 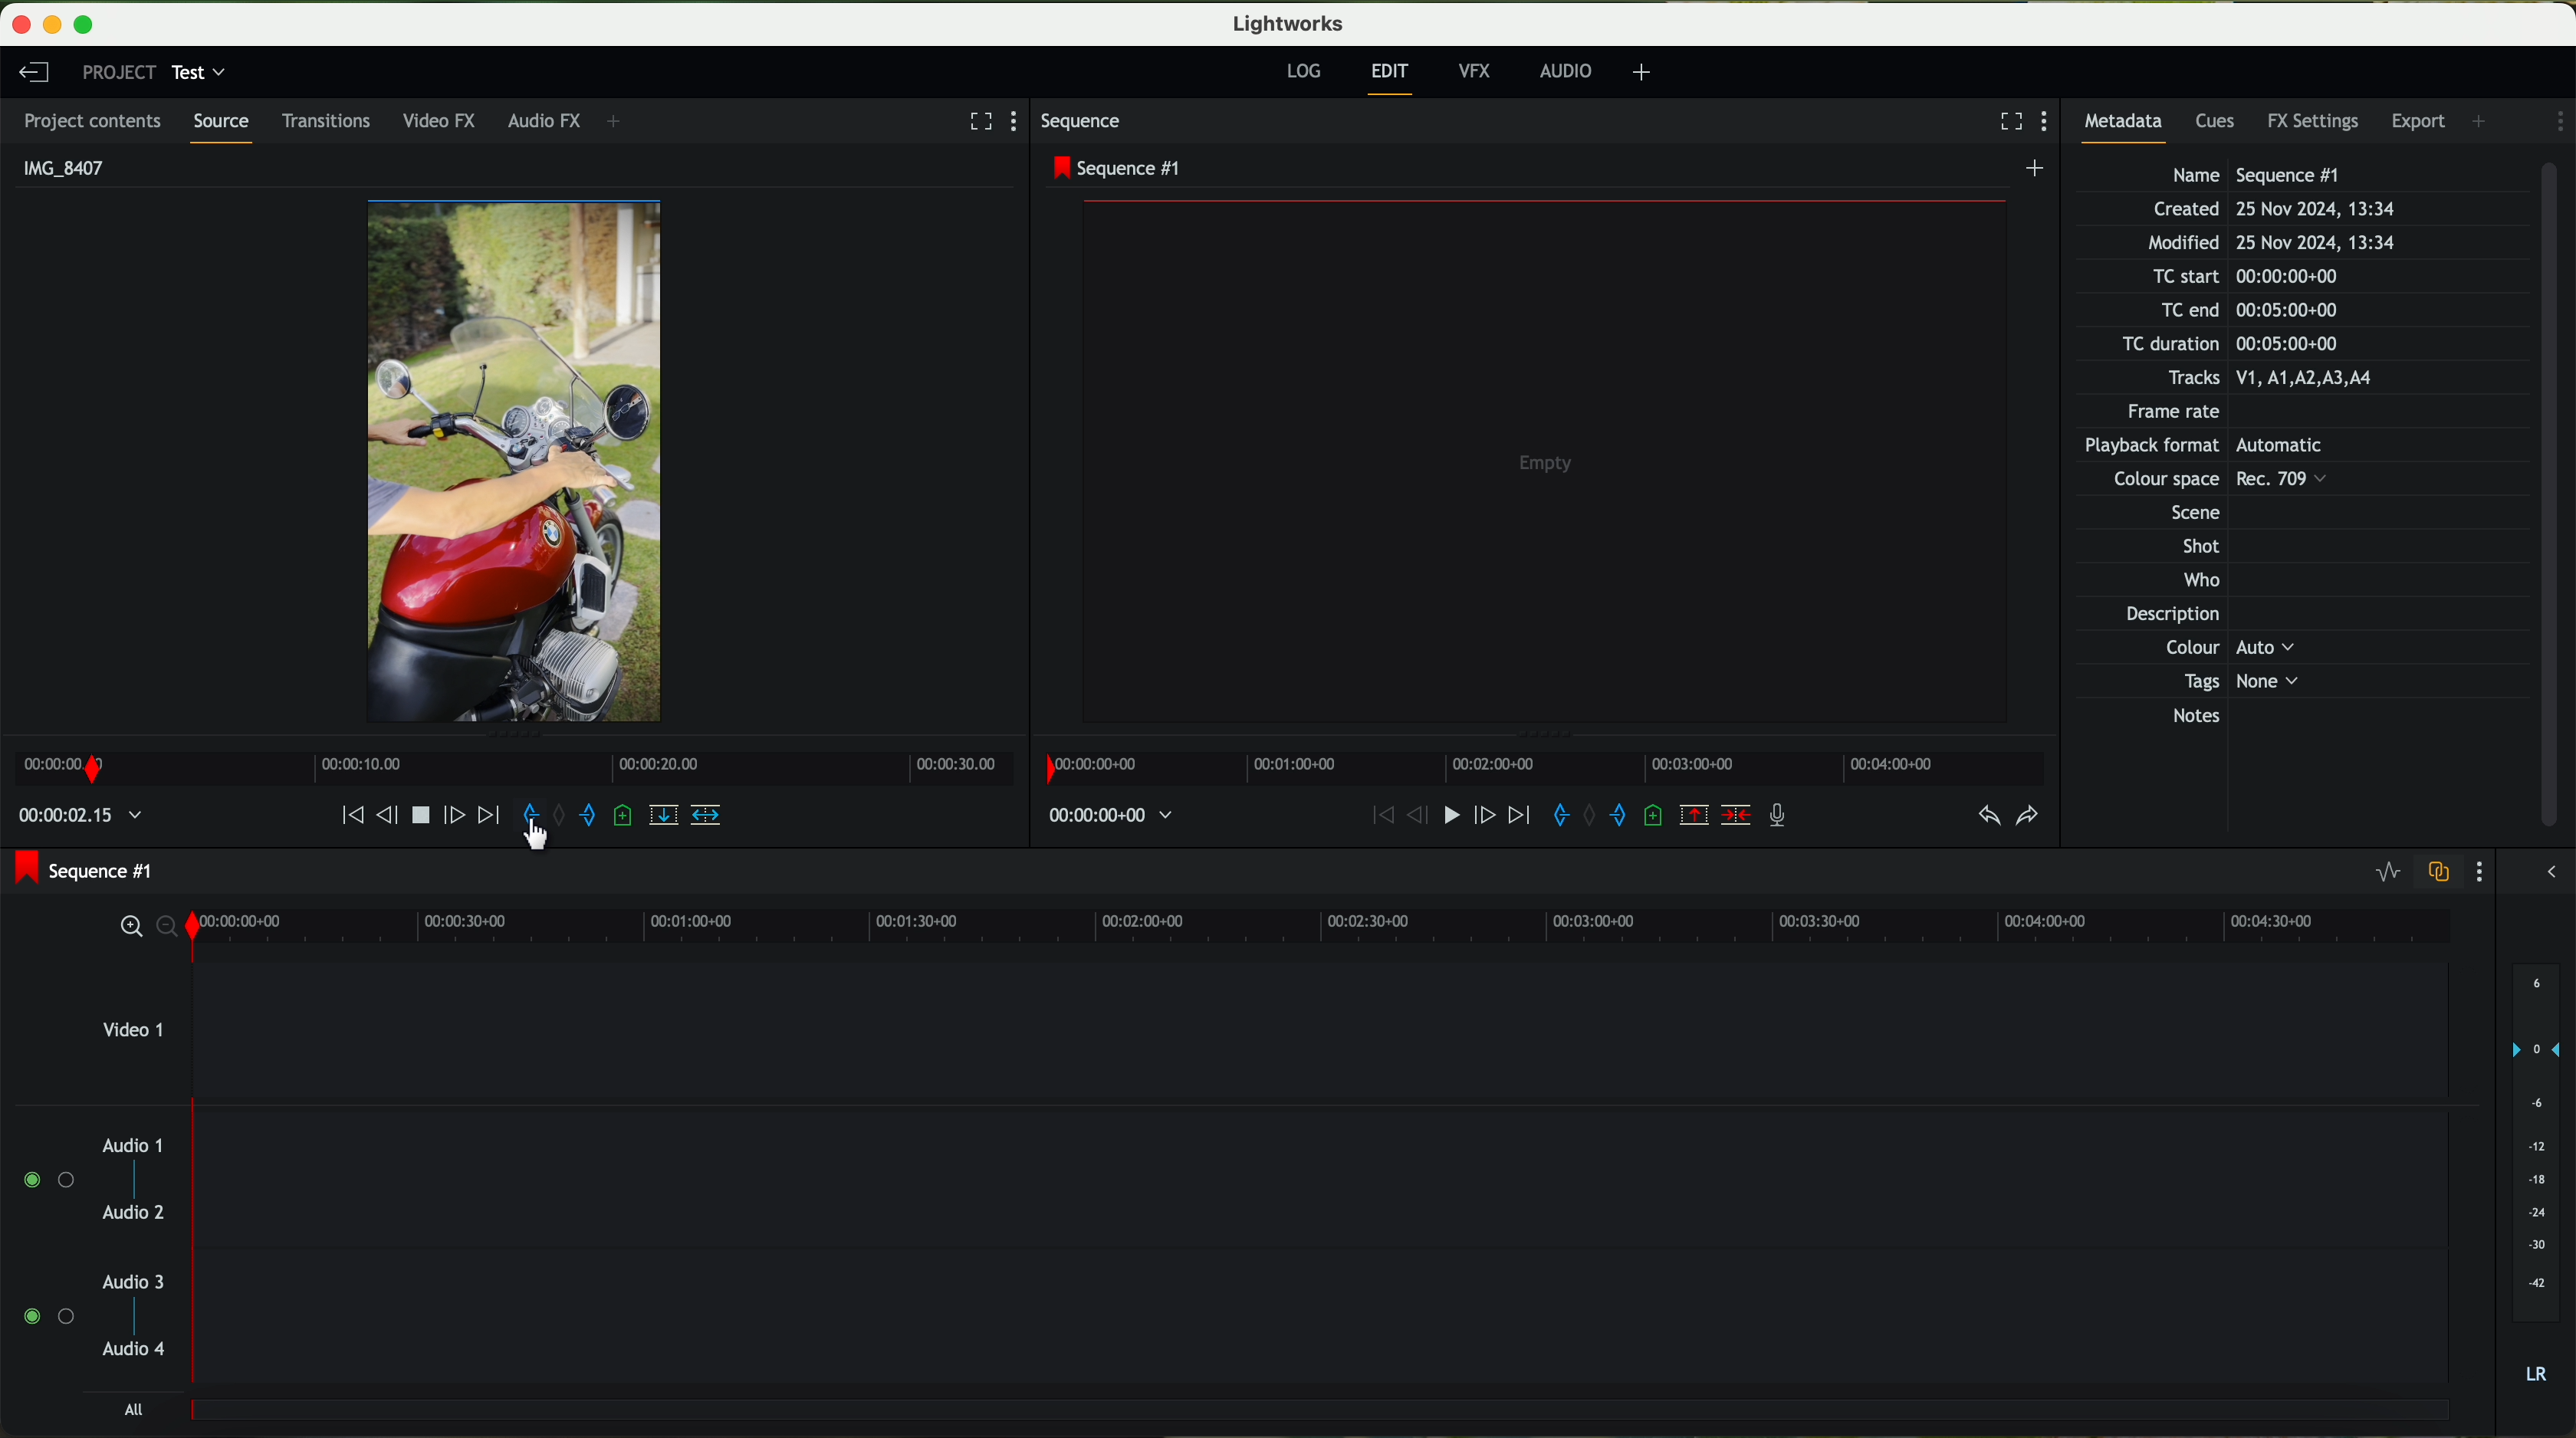 What do you see at coordinates (663, 818) in the screenshot?
I see `replace into the target sequence` at bounding box center [663, 818].